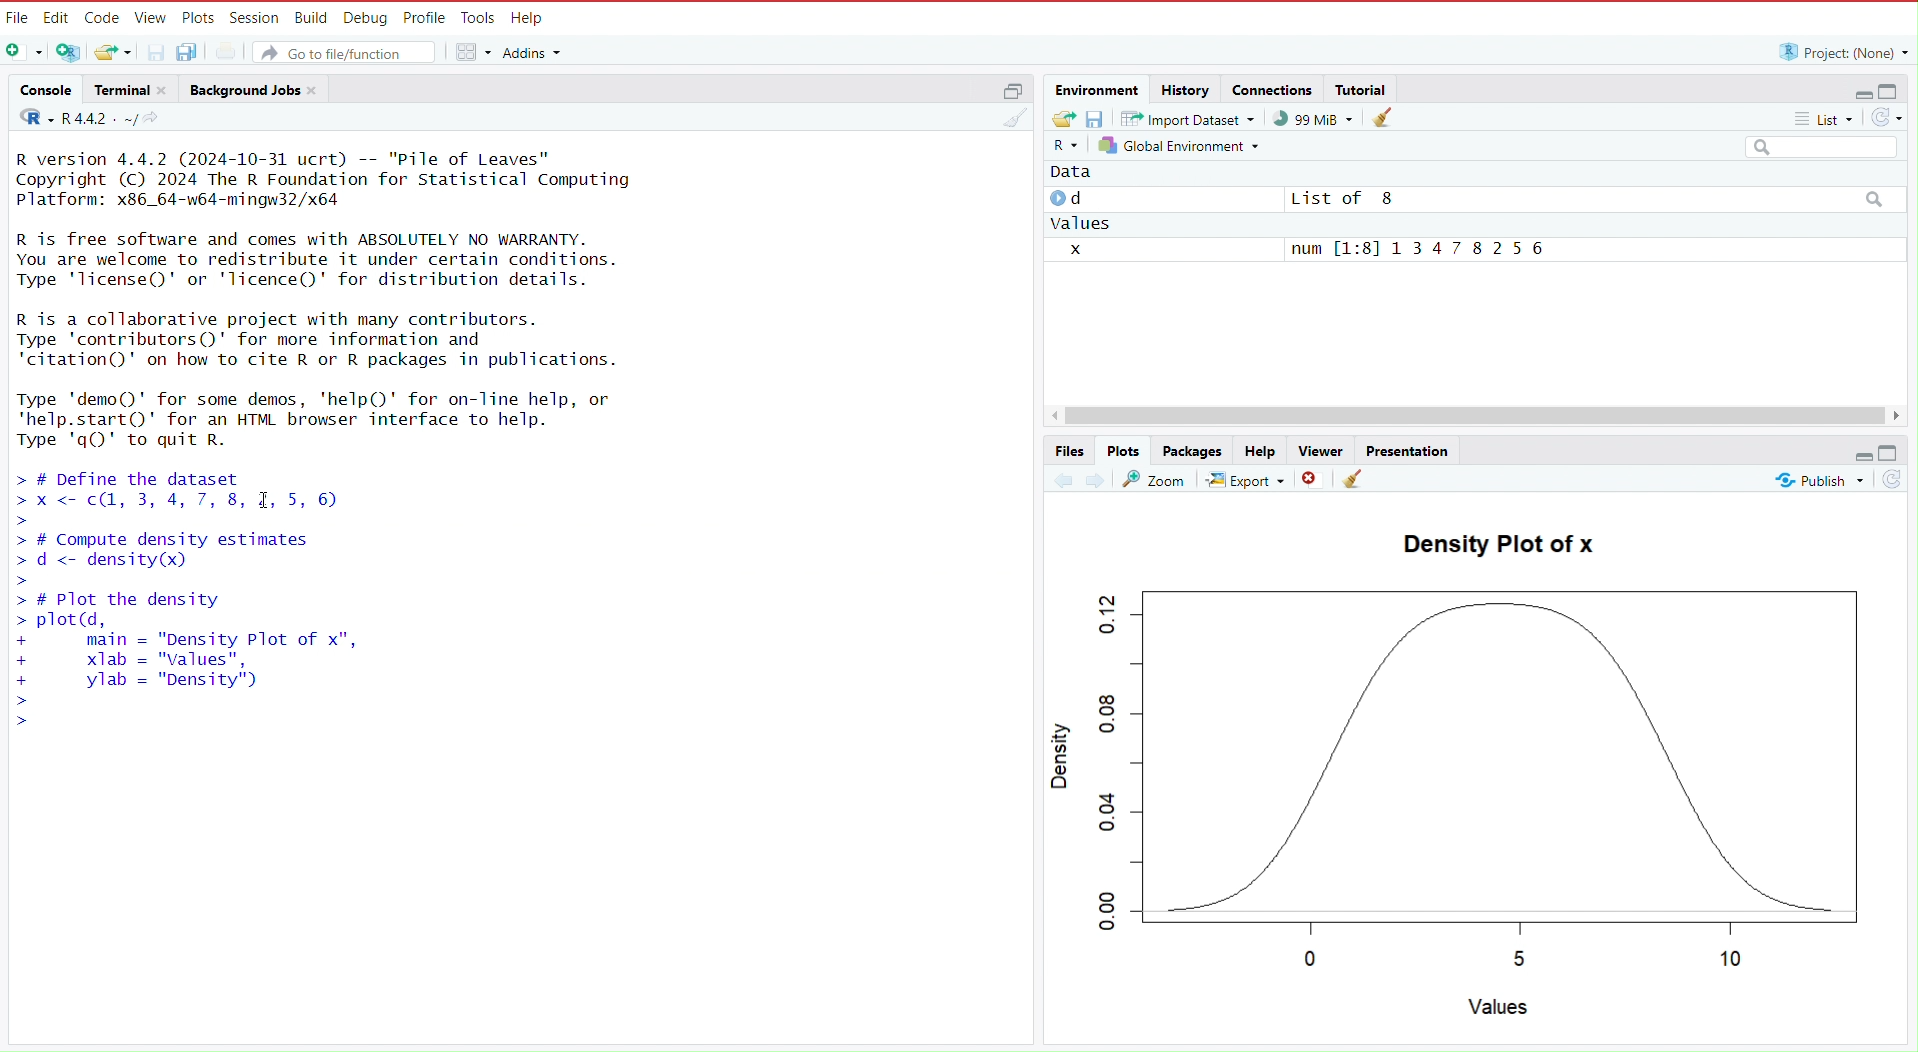 The width and height of the screenshot is (1918, 1052). Describe the element at coordinates (167, 90) in the screenshot. I see `close` at that location.